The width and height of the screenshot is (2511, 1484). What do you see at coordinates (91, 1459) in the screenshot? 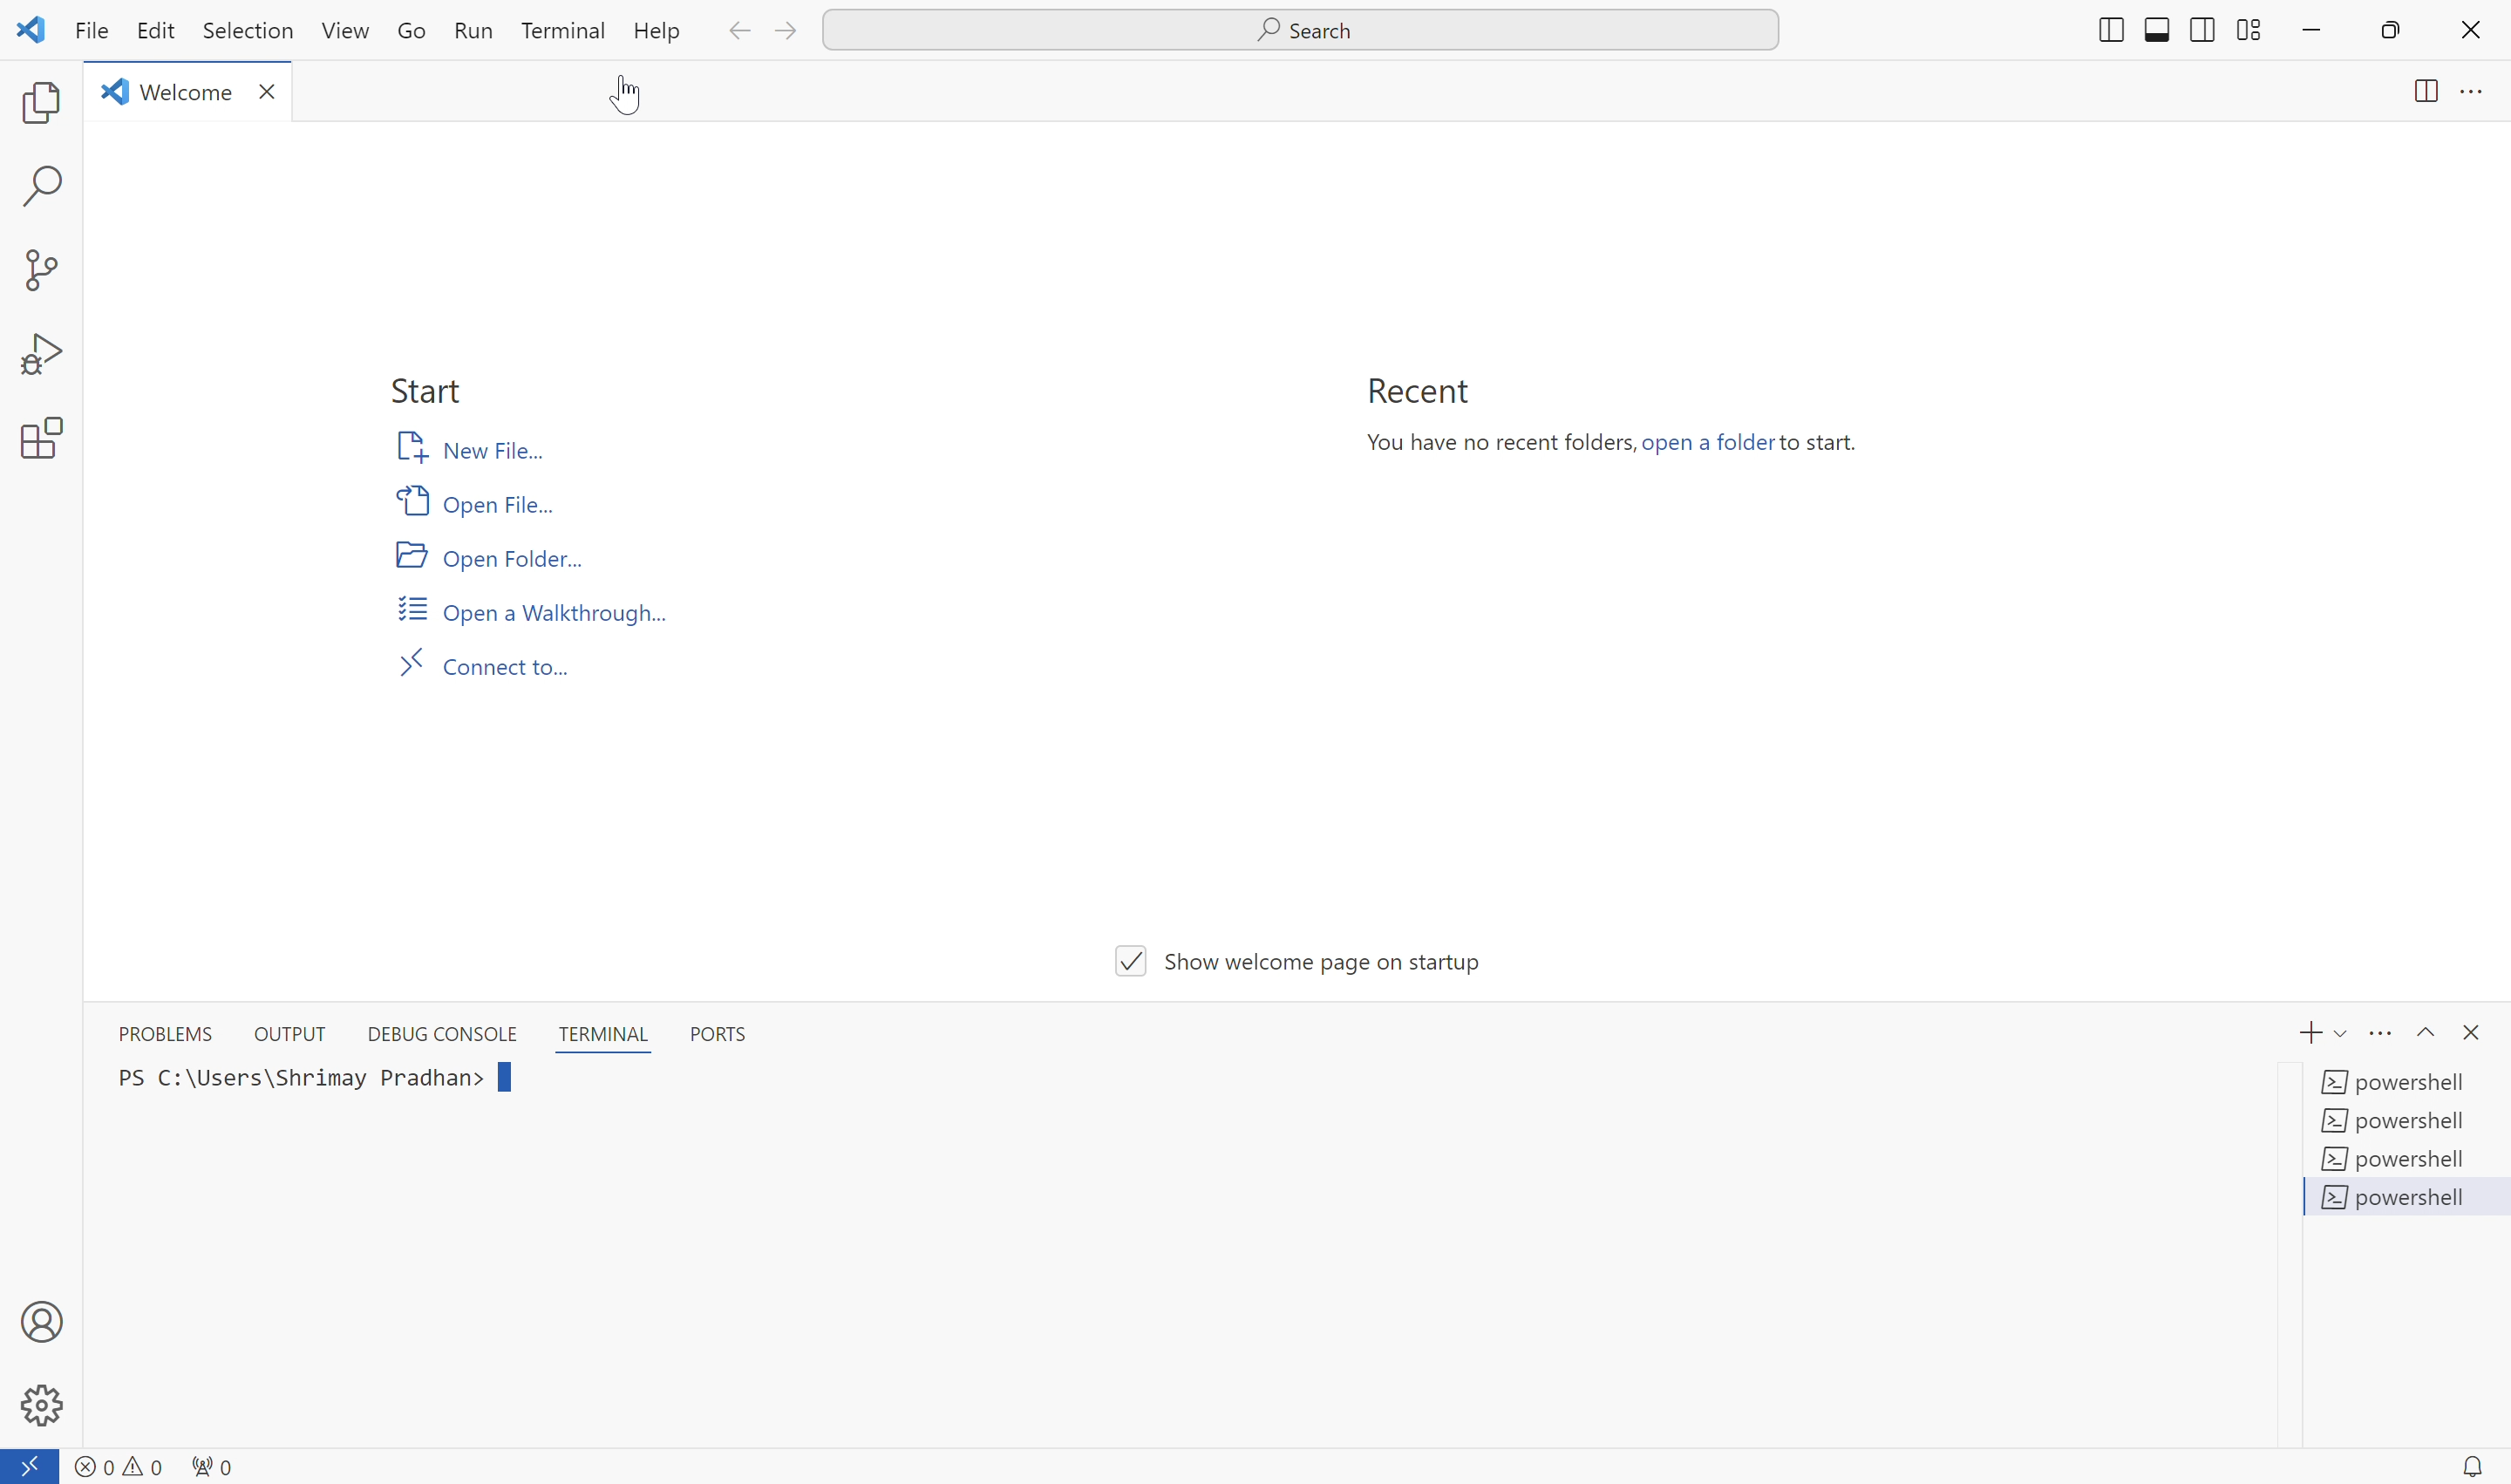
I see `errors` at bounding box center [91, 1459].